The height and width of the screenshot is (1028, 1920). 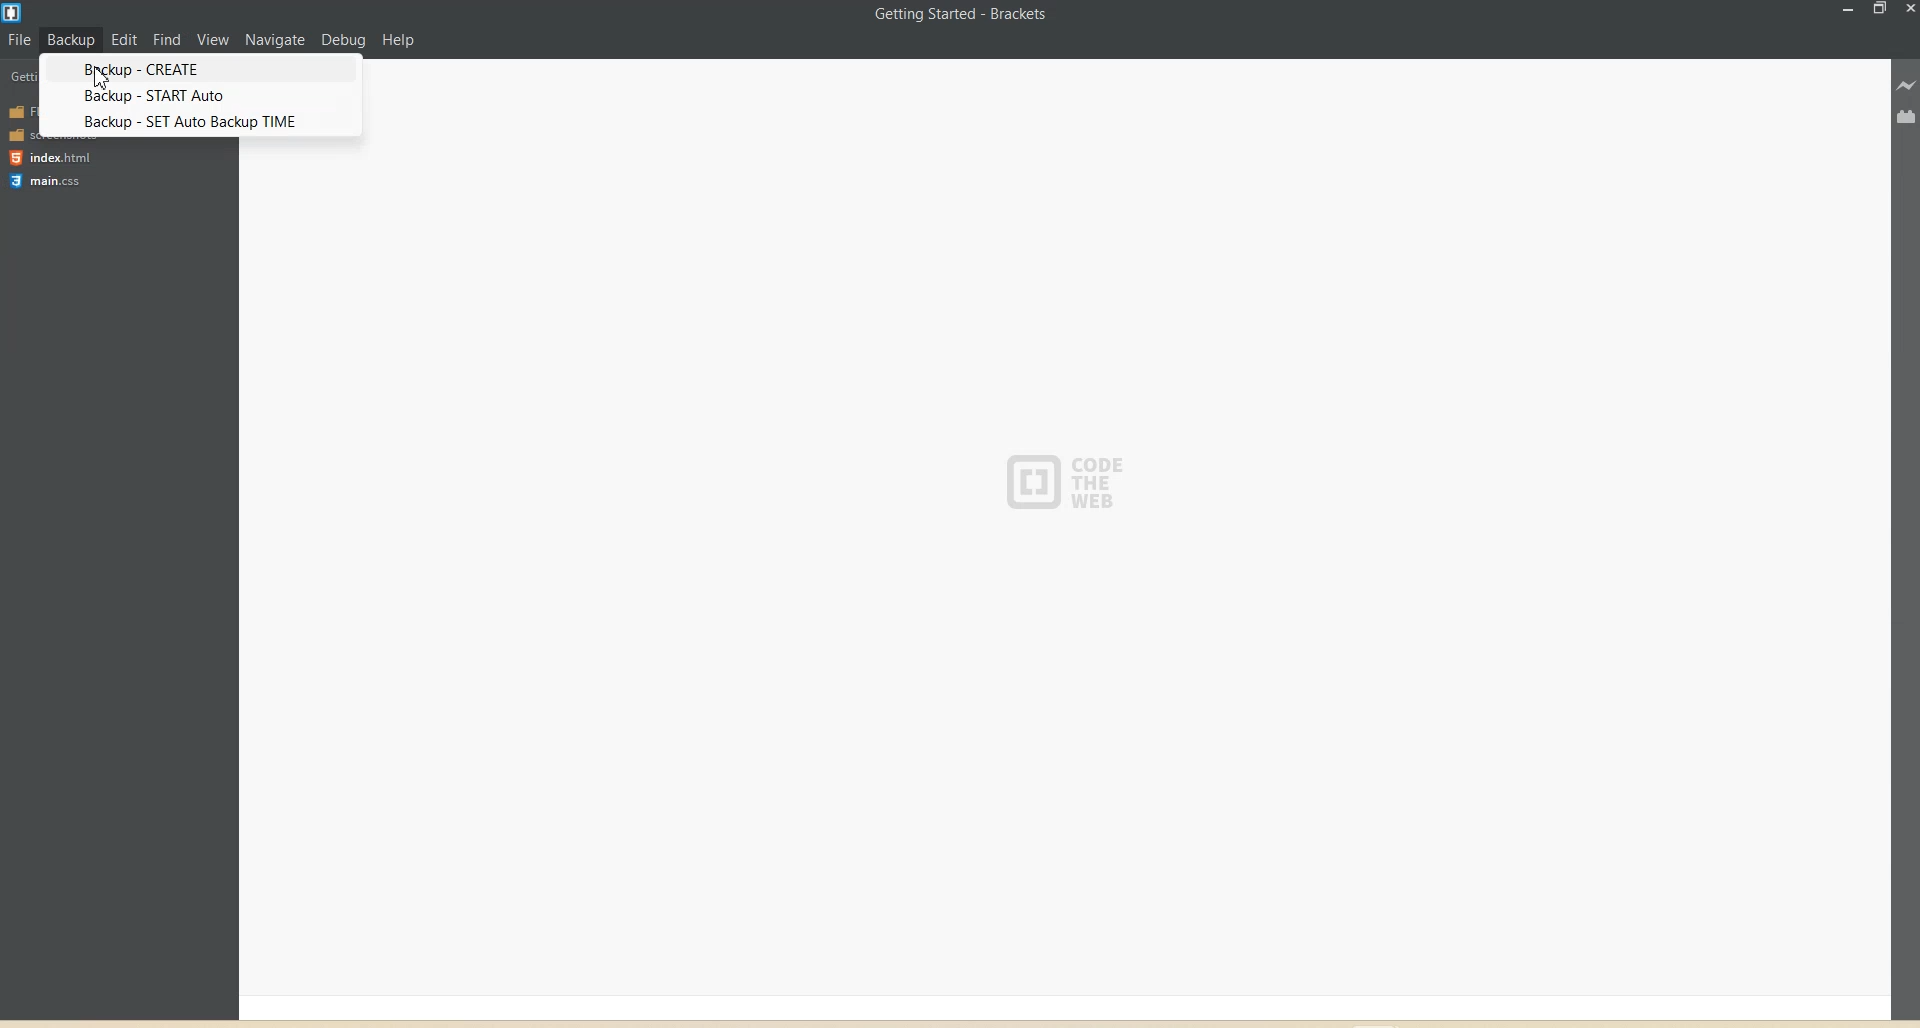 I want to click on Logo, so click(x=15, y=13).